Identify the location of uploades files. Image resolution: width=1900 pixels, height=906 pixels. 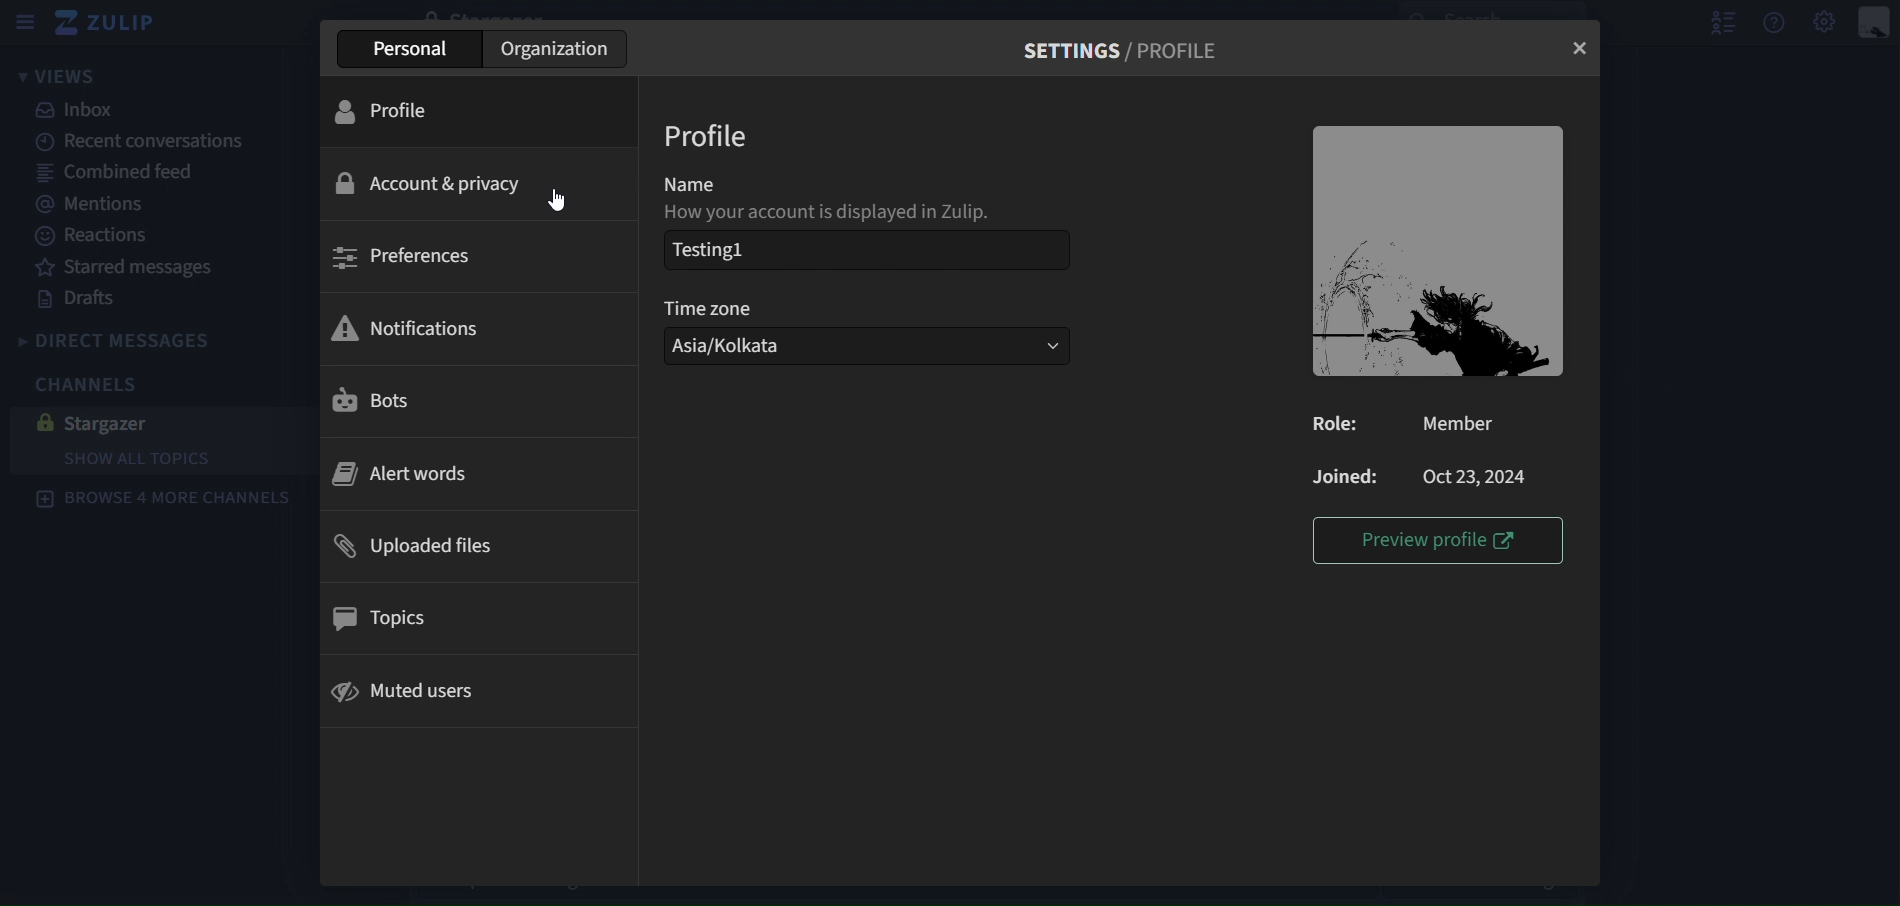
(419, 545).